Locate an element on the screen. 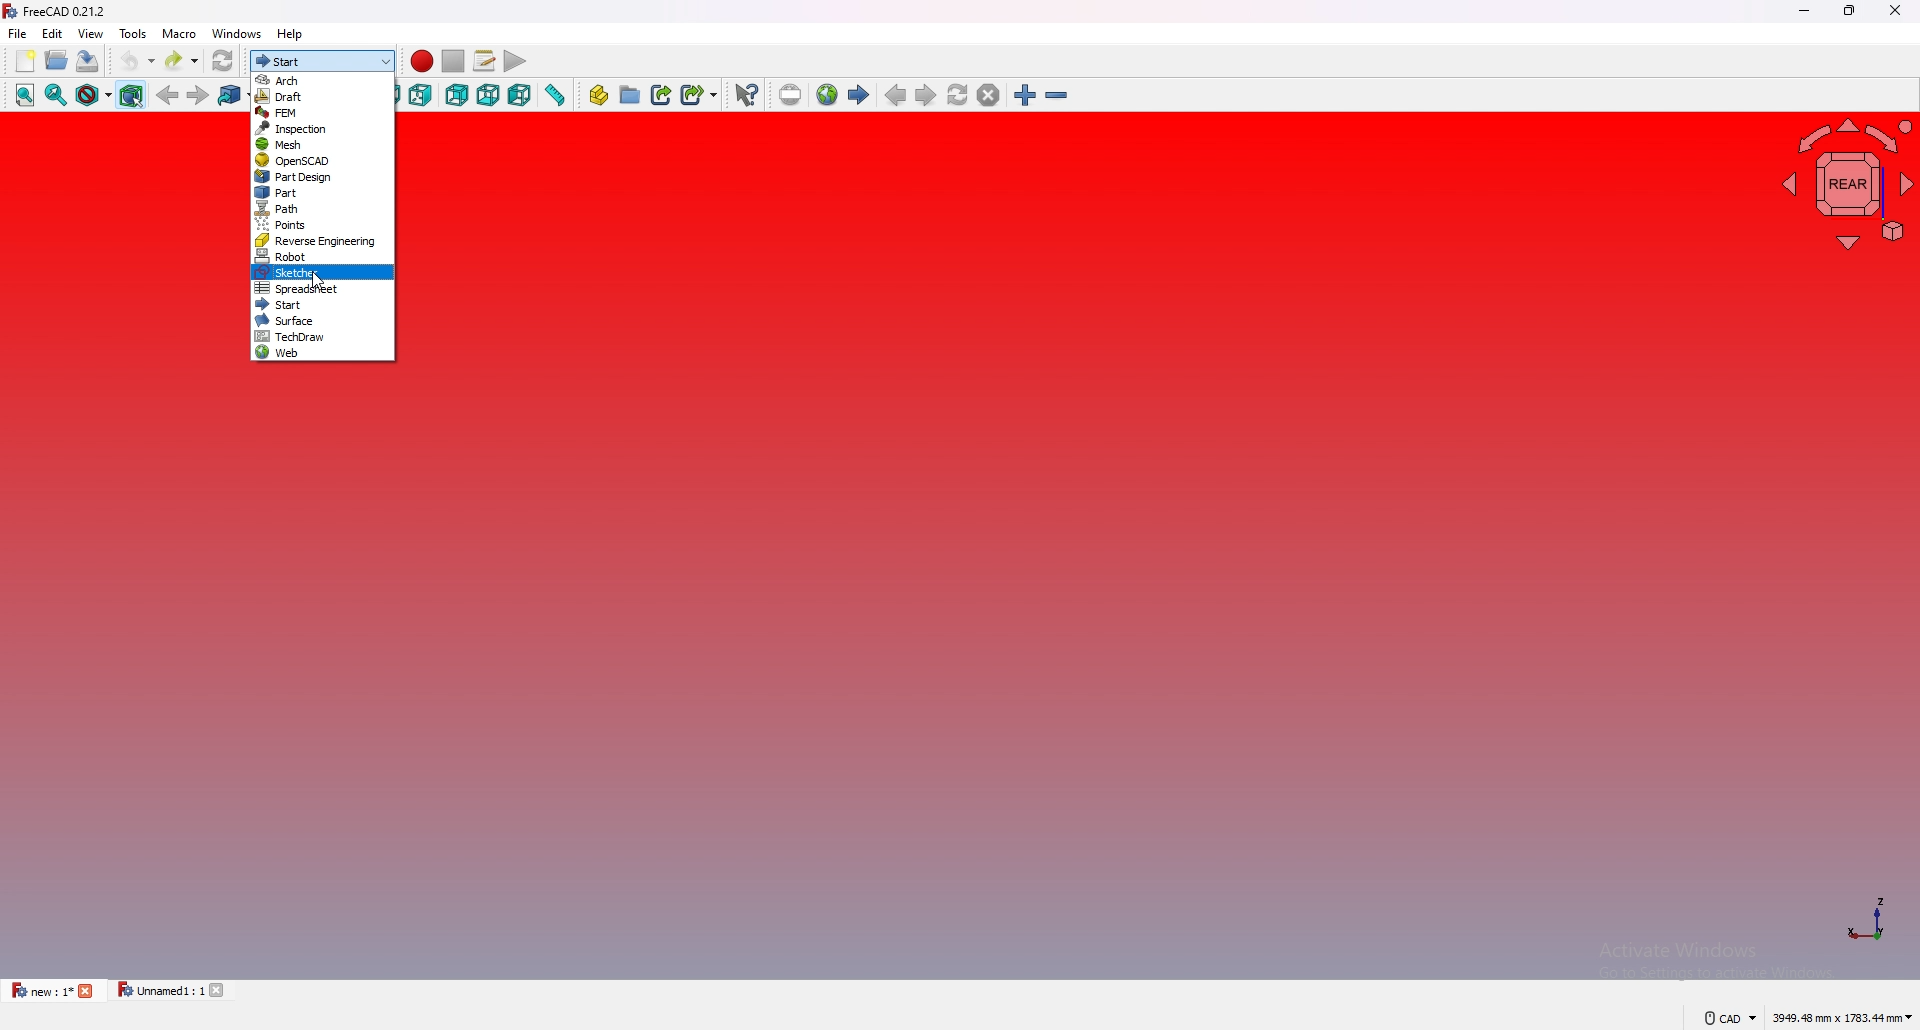 This screenshot has height=1030, width=1920. execute macro is located at coordinates (515, 61).